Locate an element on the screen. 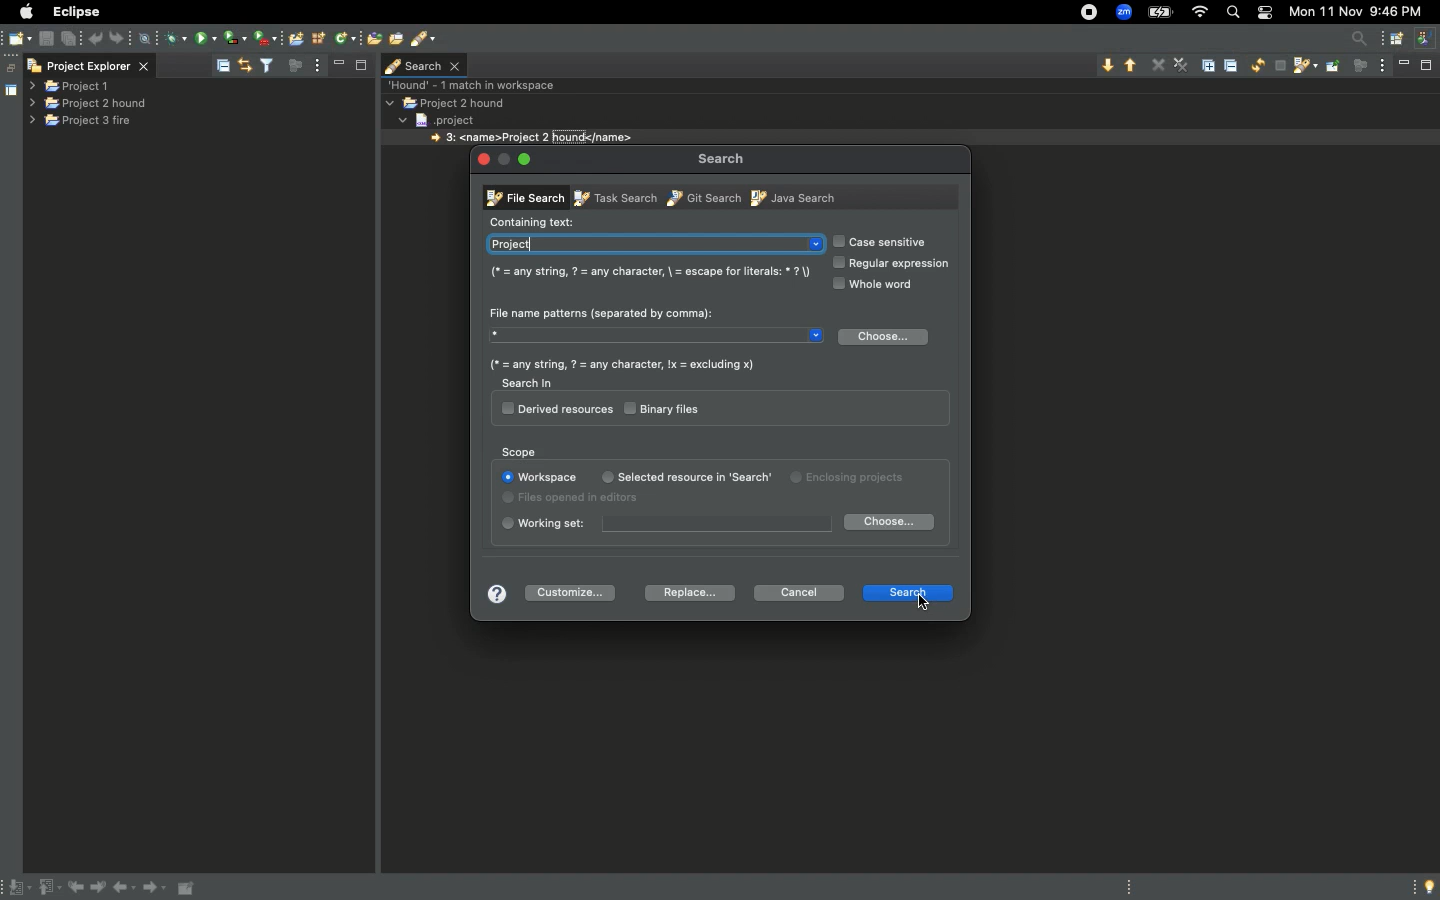 The width and height of the screenshot is (1440, 900). Eclipse is located at coordinates (75, 11).